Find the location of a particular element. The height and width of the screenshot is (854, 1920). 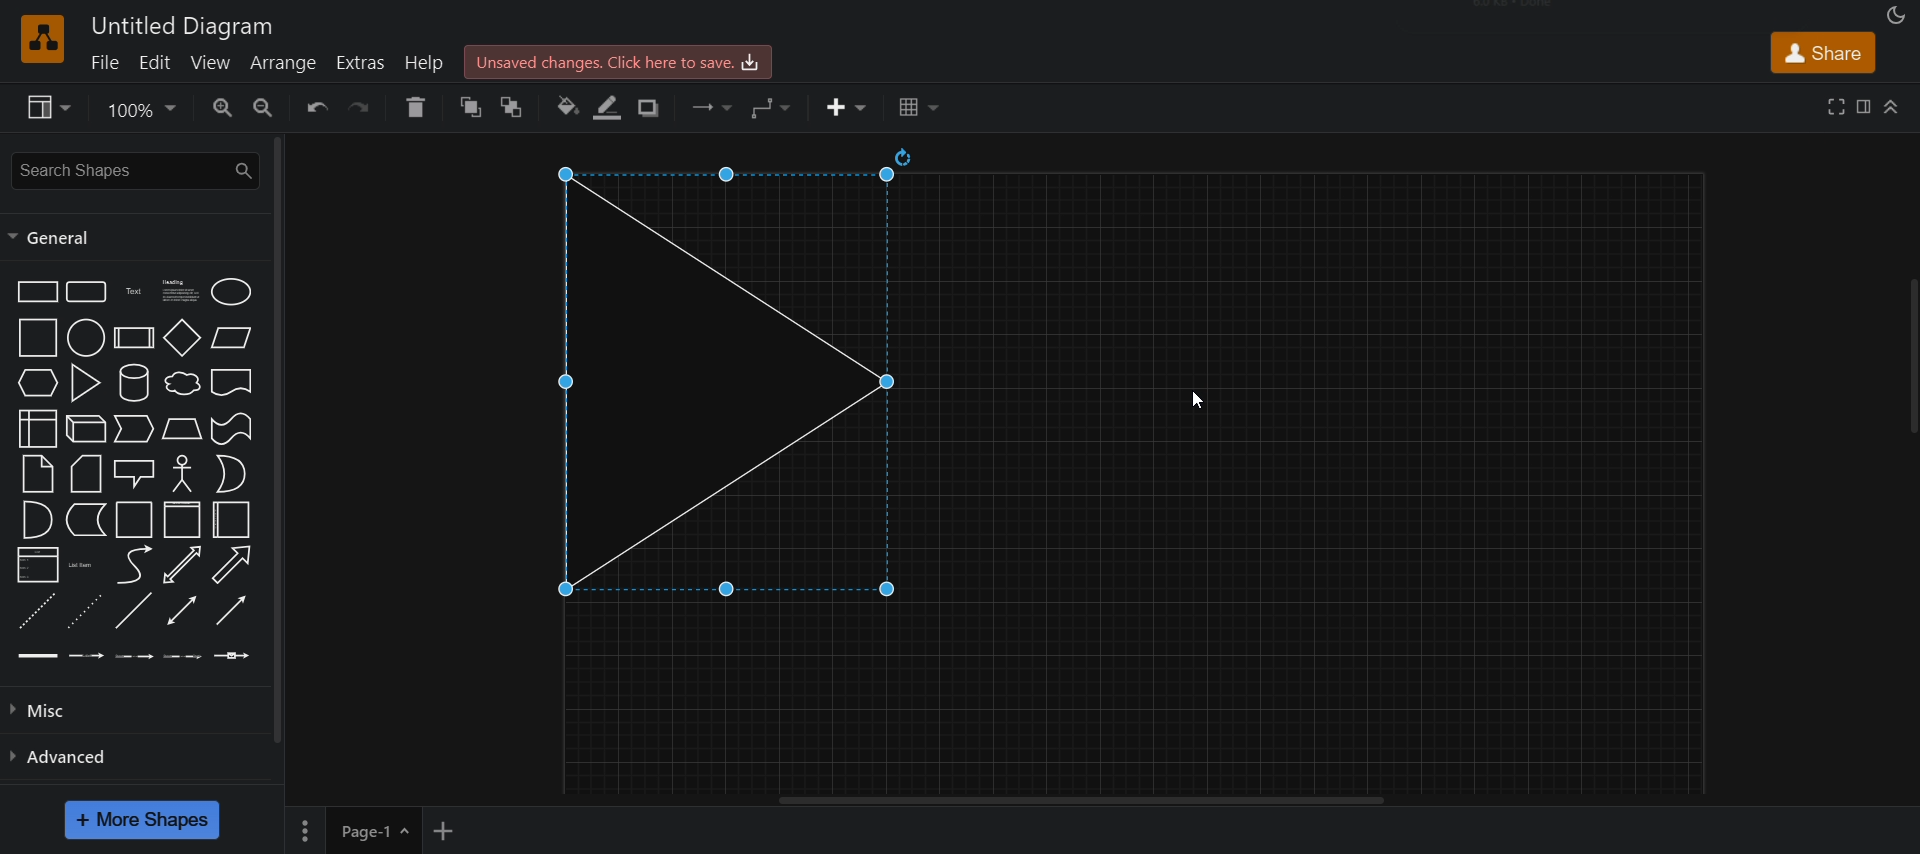

save is located at coordinates (624, 62).